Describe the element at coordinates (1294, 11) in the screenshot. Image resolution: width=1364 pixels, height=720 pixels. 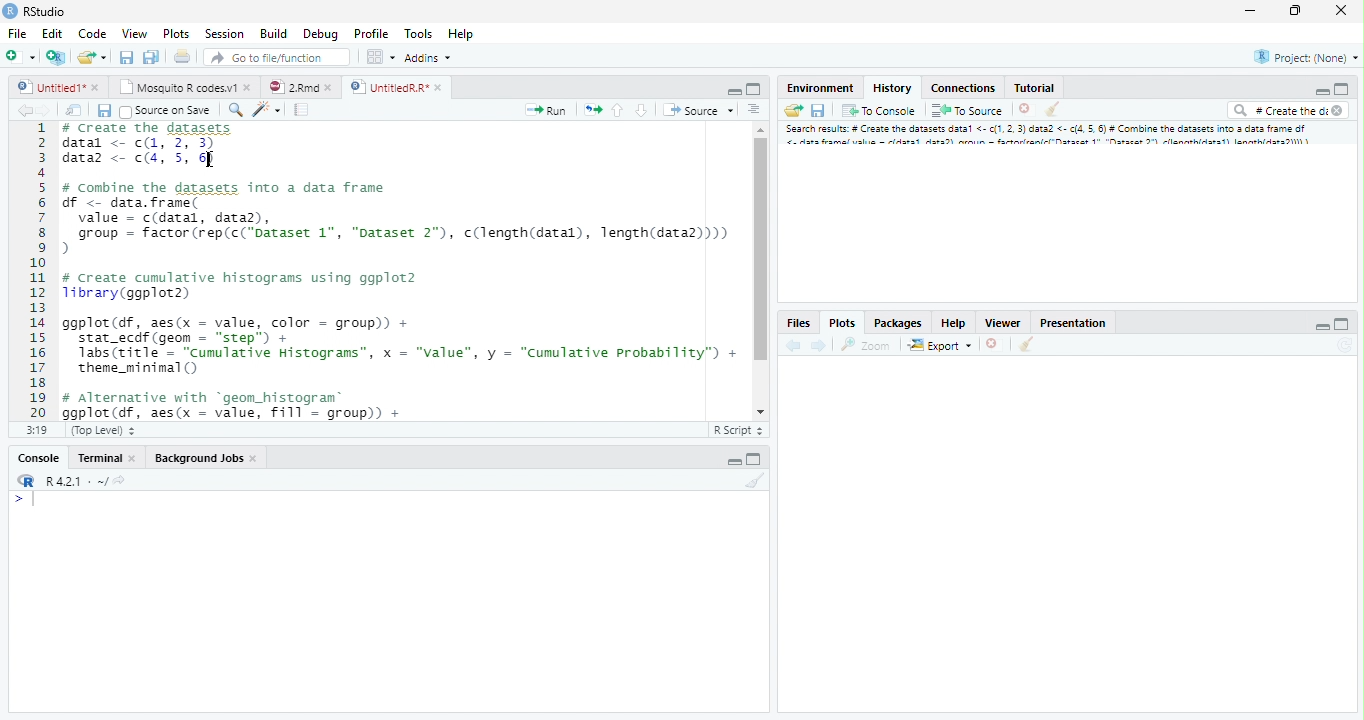
I see `Maximize` at that location.